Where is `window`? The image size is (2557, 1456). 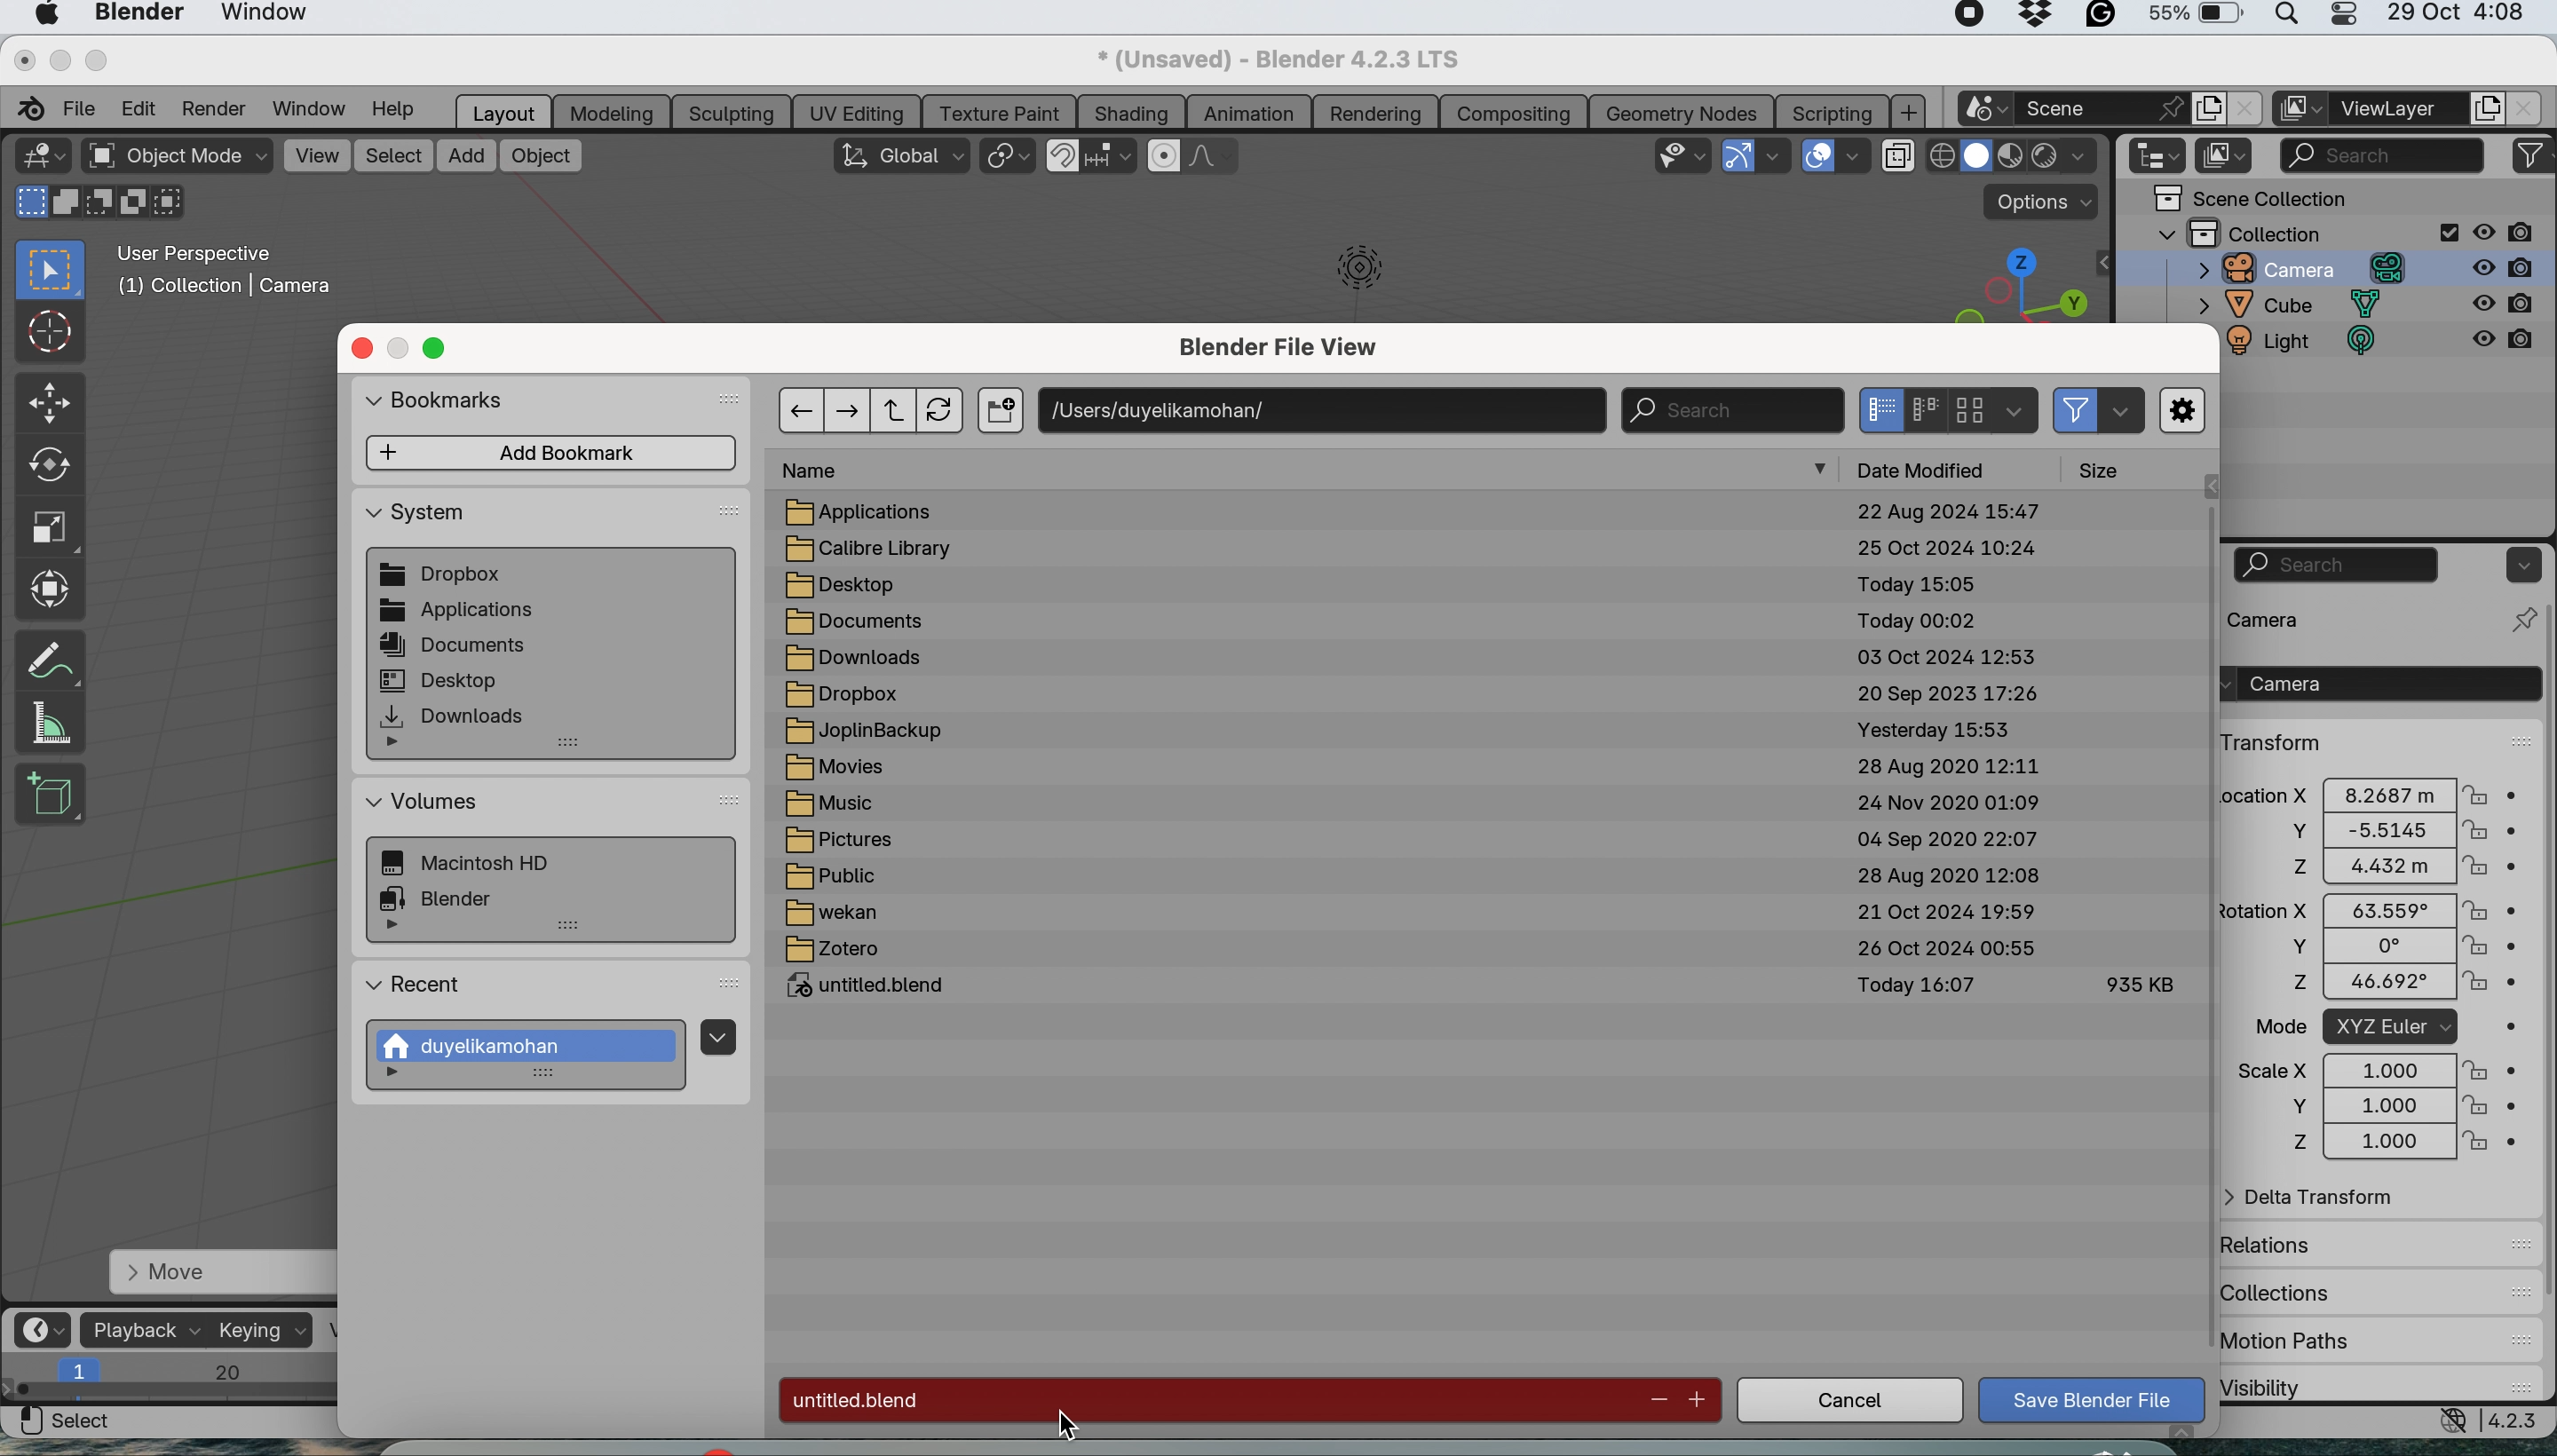
window is located at coordinates (266, 16).